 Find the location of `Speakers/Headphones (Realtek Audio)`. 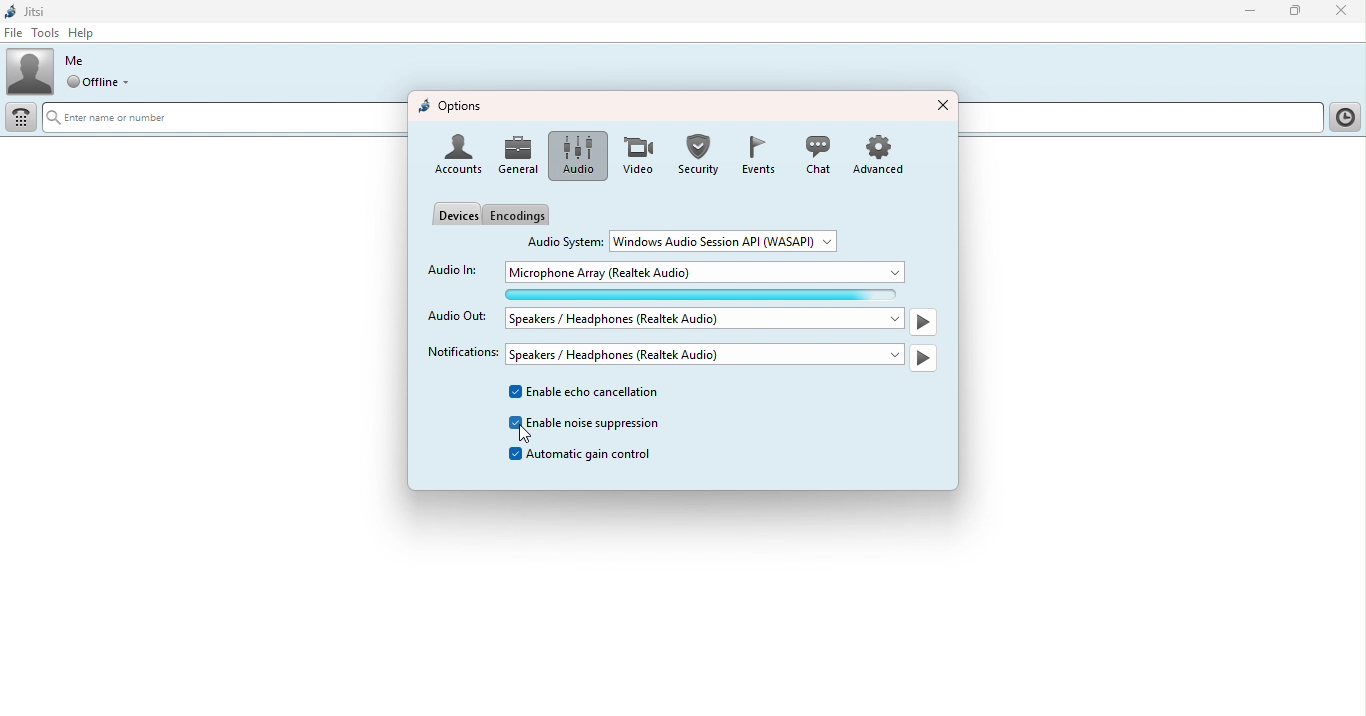

Speakers/Headphones (Realtek Audio) is located at coordinates (706, 318).